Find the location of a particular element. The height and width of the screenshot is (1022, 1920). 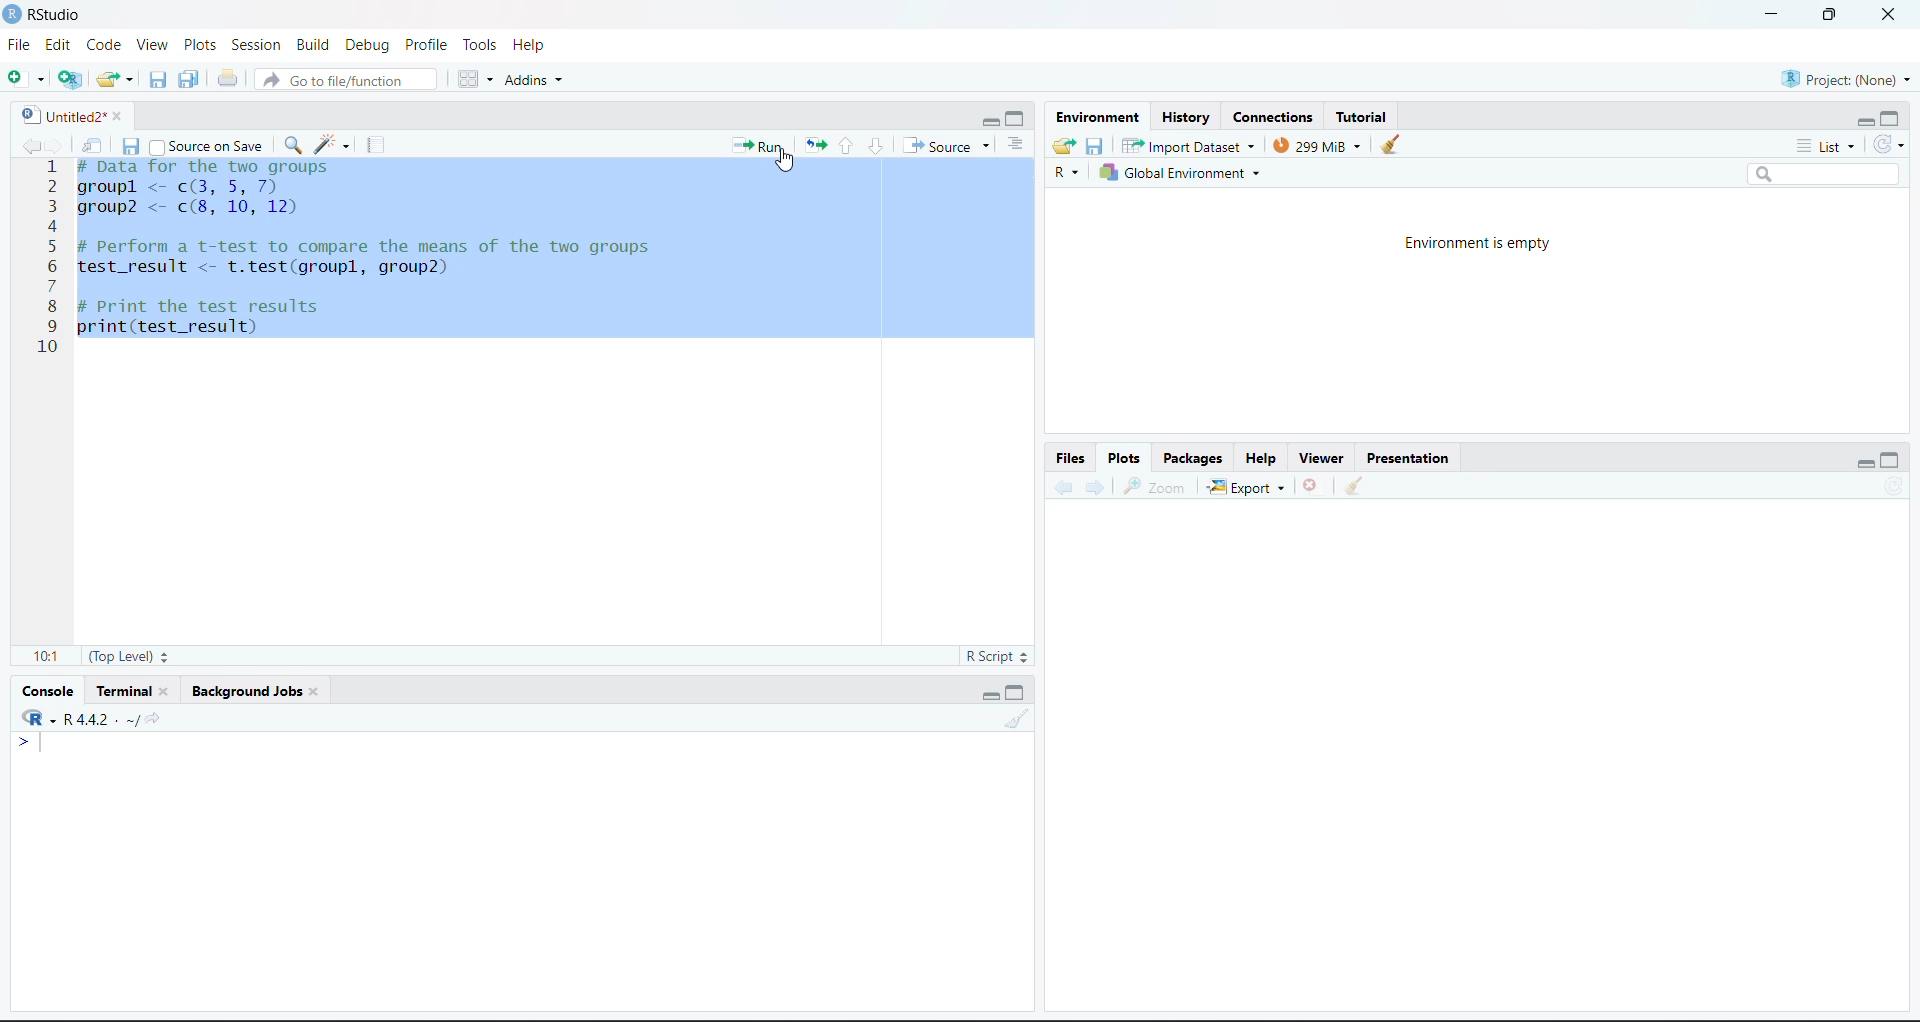

previous plot is located at coordinates (1063, 484).